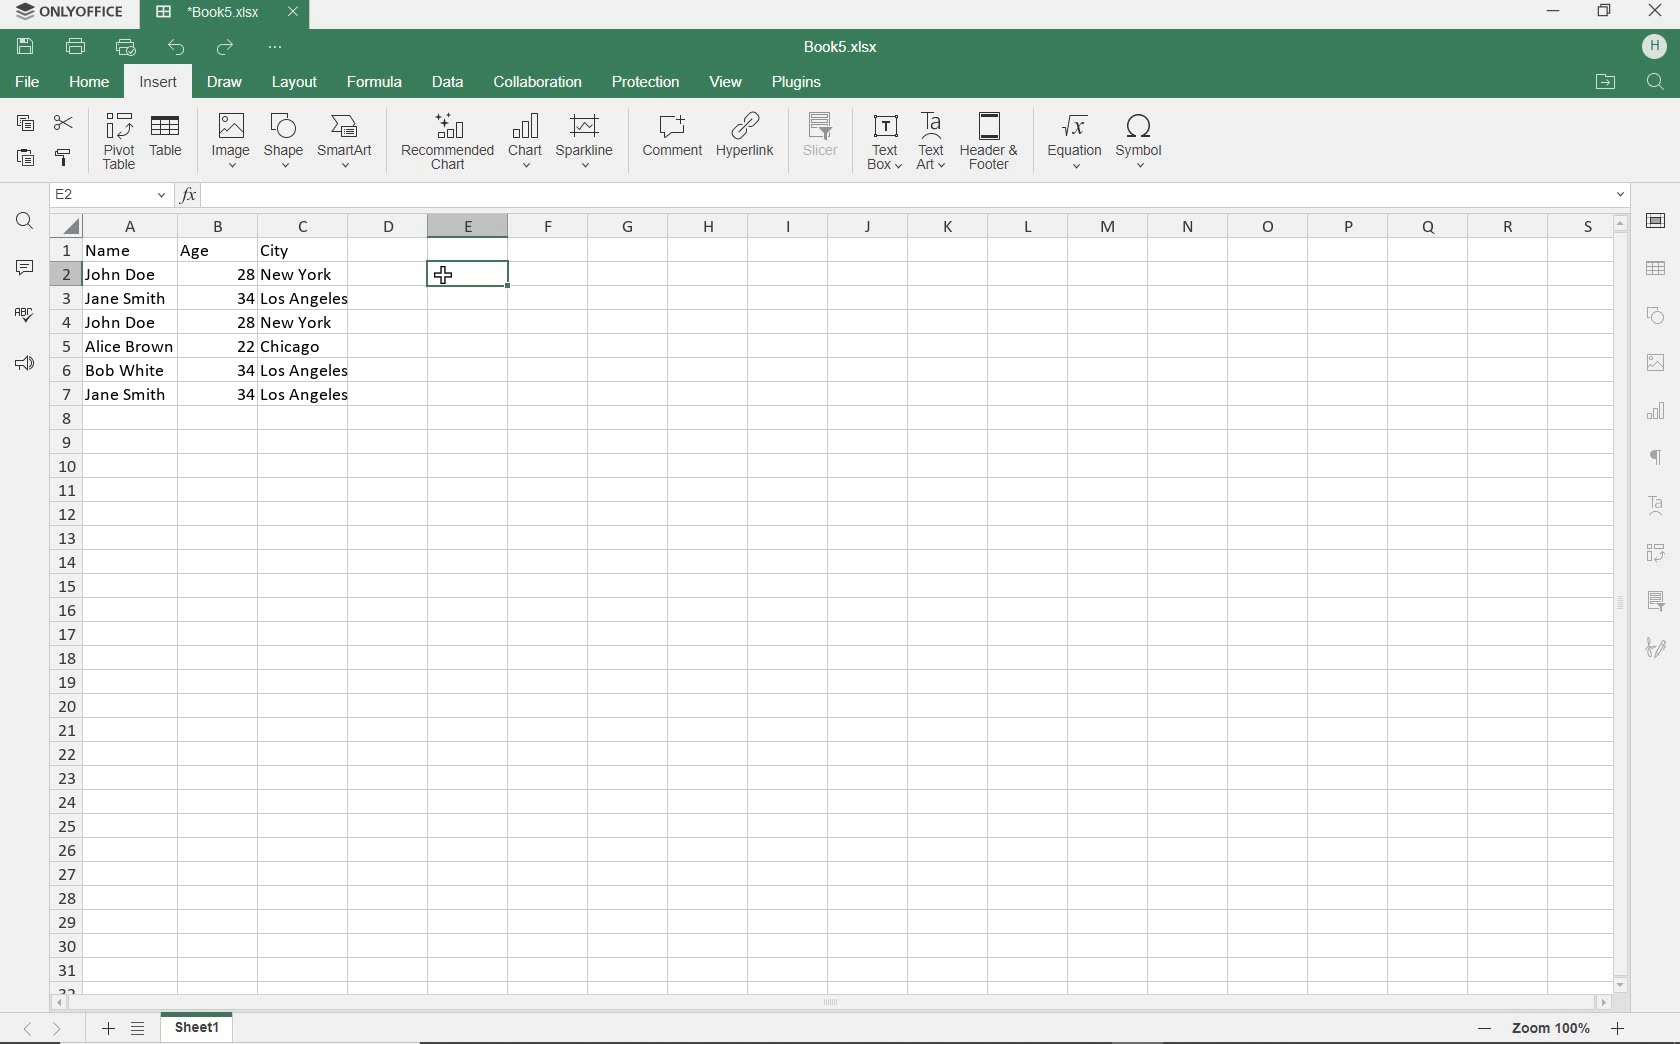 The width and height of the screenshot is (1680, 1044). What do you see at coordinates (990, 142) in the screenshot?
I see `HEADER & FOOTER` at bounding box center [990, 142].